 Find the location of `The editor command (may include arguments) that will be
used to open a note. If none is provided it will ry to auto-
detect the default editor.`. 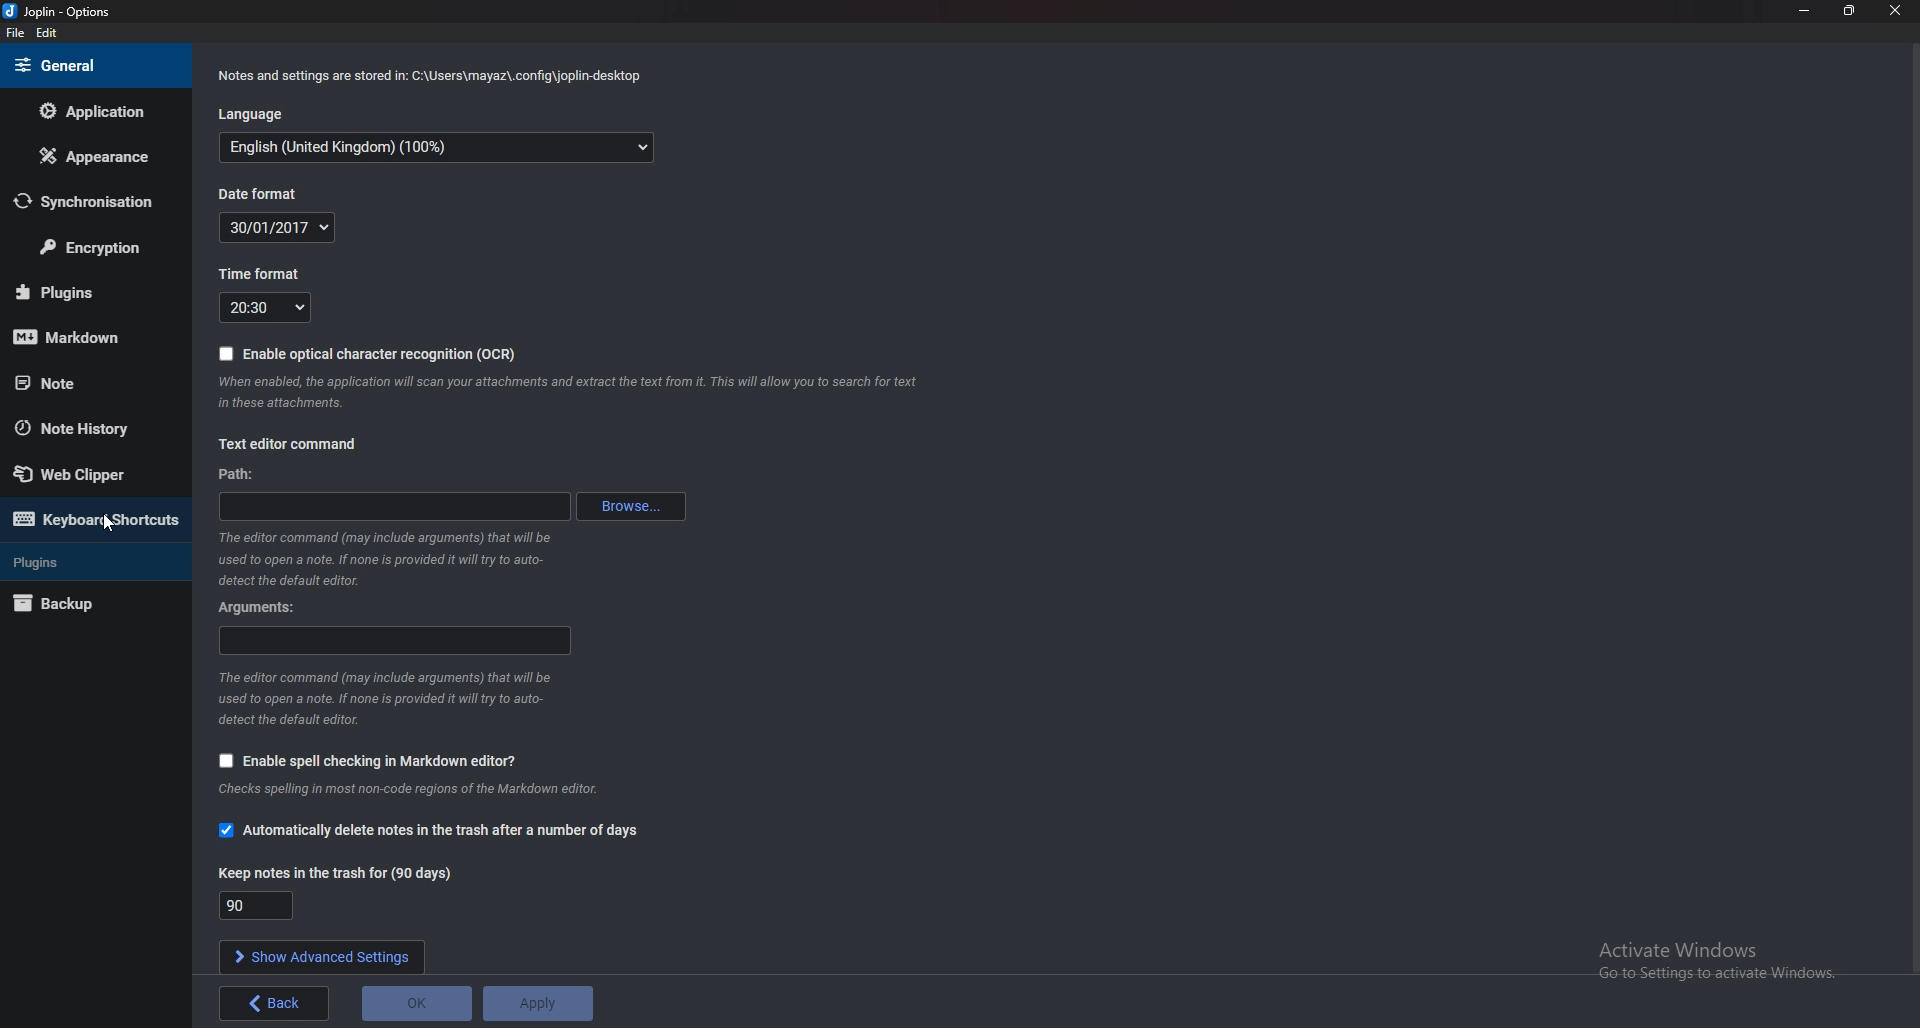

The editor command (may include arguments) that will be
used to open a note. If none is provided it will ry to auto-
detect the default editor. is located at coordinates (756, 1619).